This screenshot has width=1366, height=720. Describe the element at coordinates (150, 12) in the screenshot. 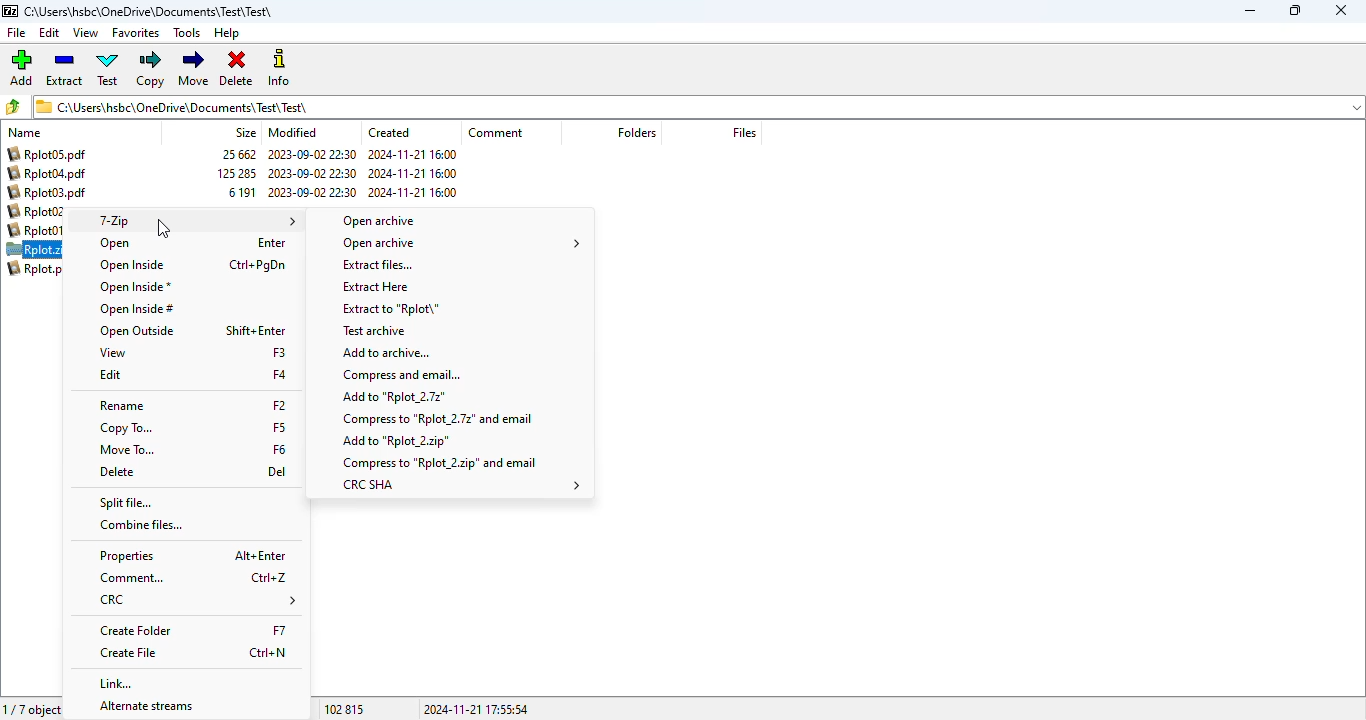

I see `C:\Users\hsbc\OneDrive\Documents\Test\Test\` at that location.